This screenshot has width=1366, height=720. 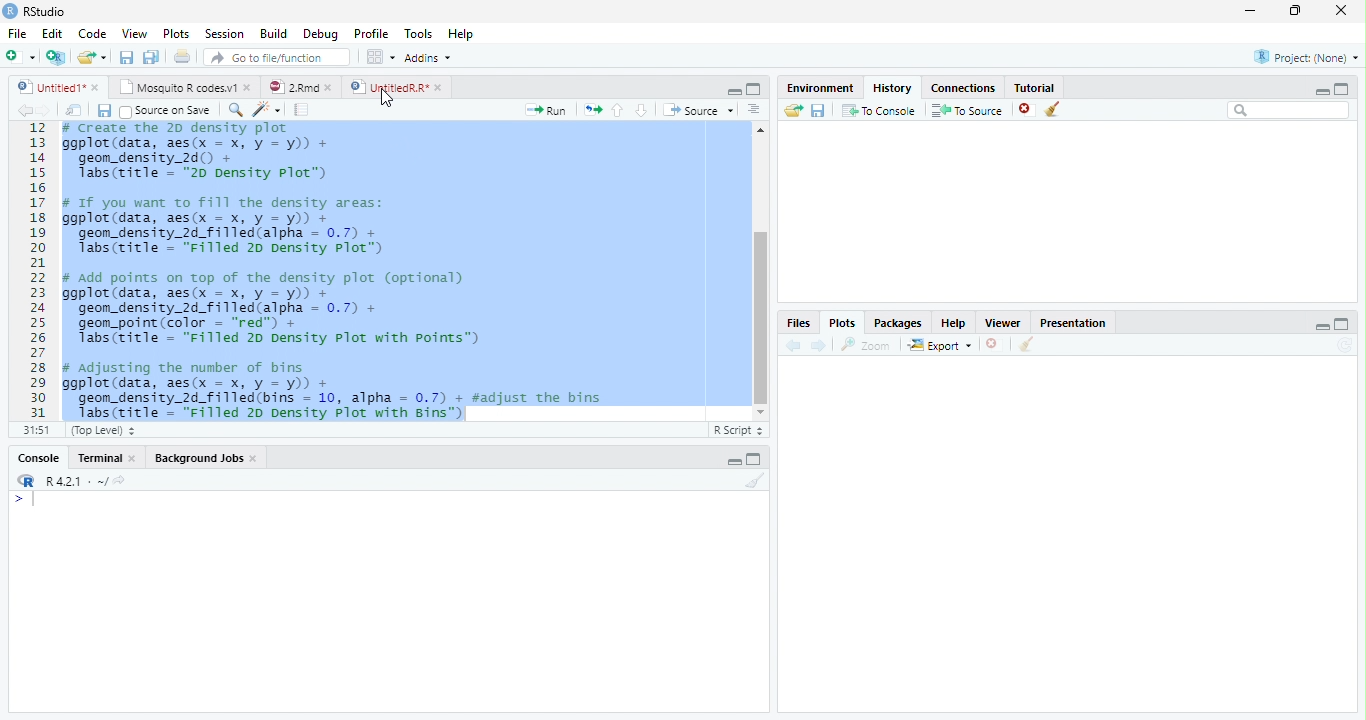 I want to click on To console, so click(x=880, y=110).